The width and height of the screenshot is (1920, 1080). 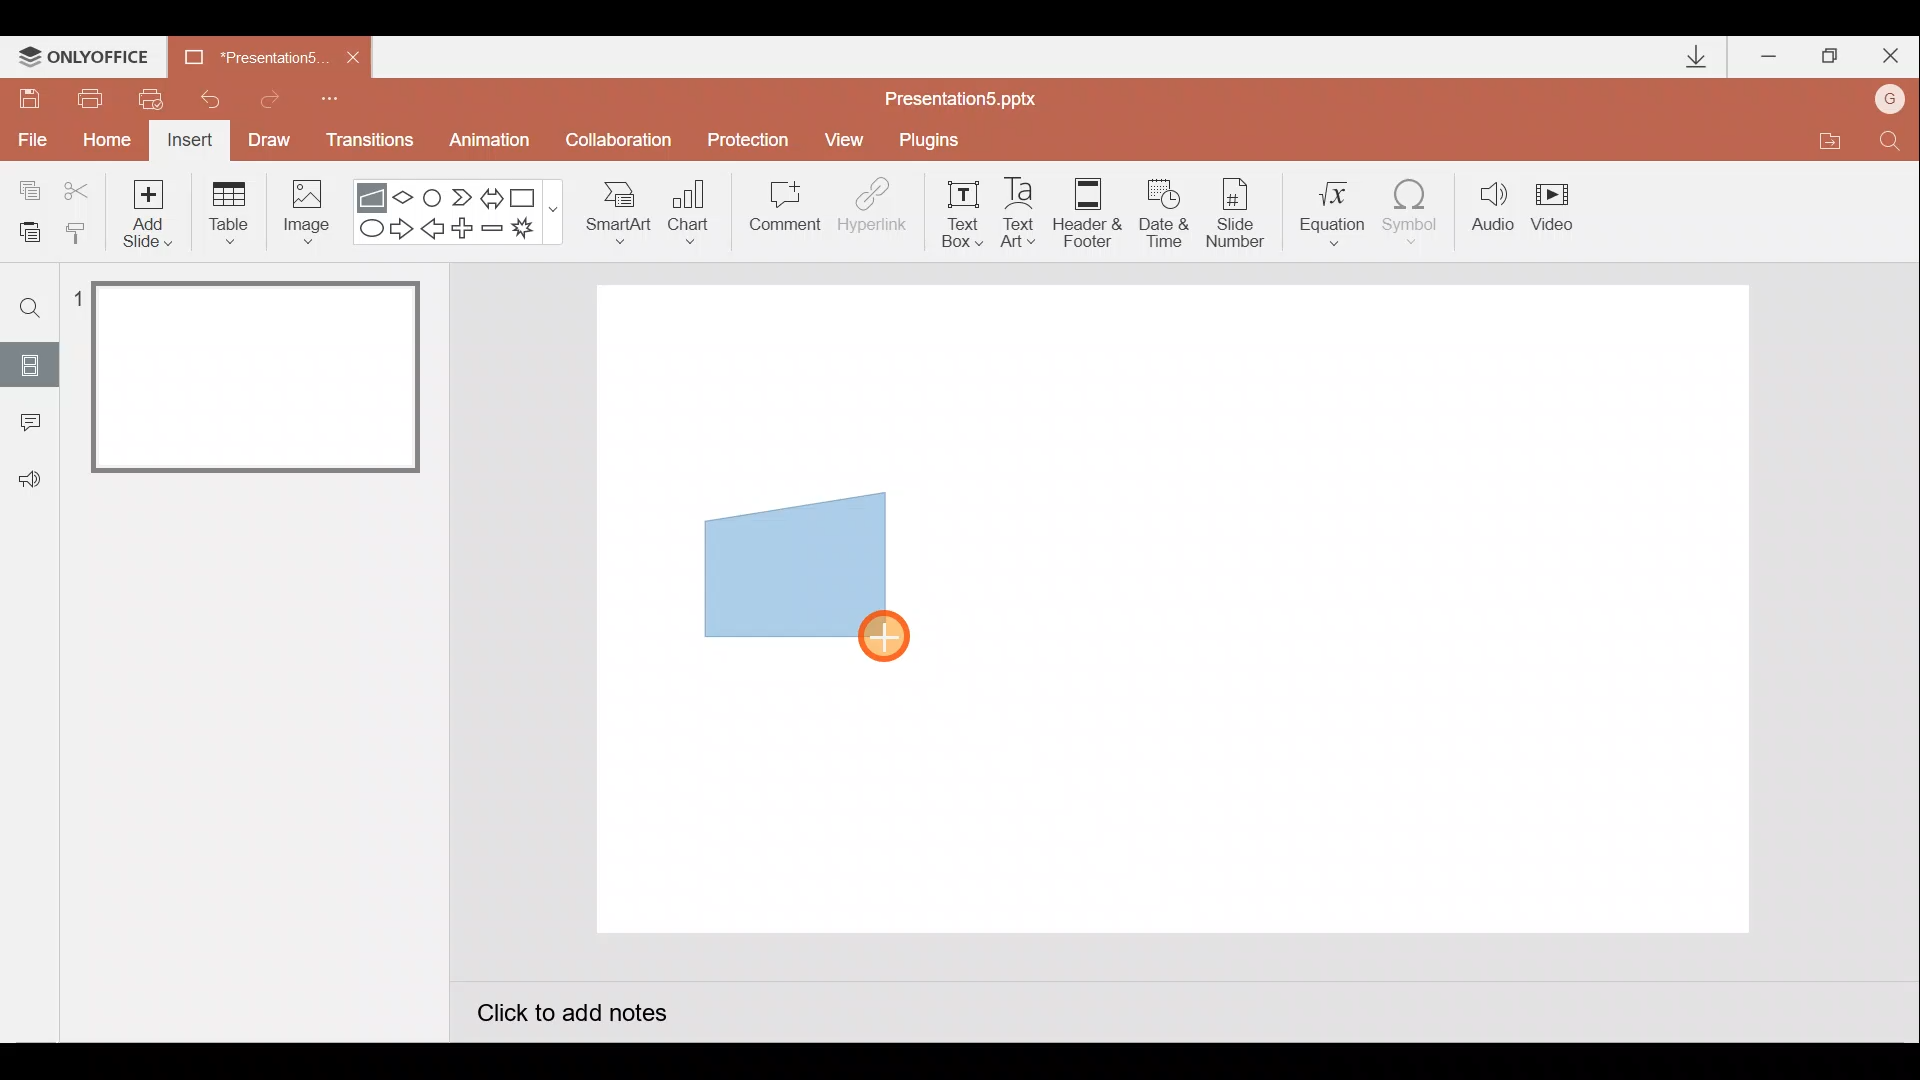 I want to click on Left right arrow, so click(x=494, y=194).